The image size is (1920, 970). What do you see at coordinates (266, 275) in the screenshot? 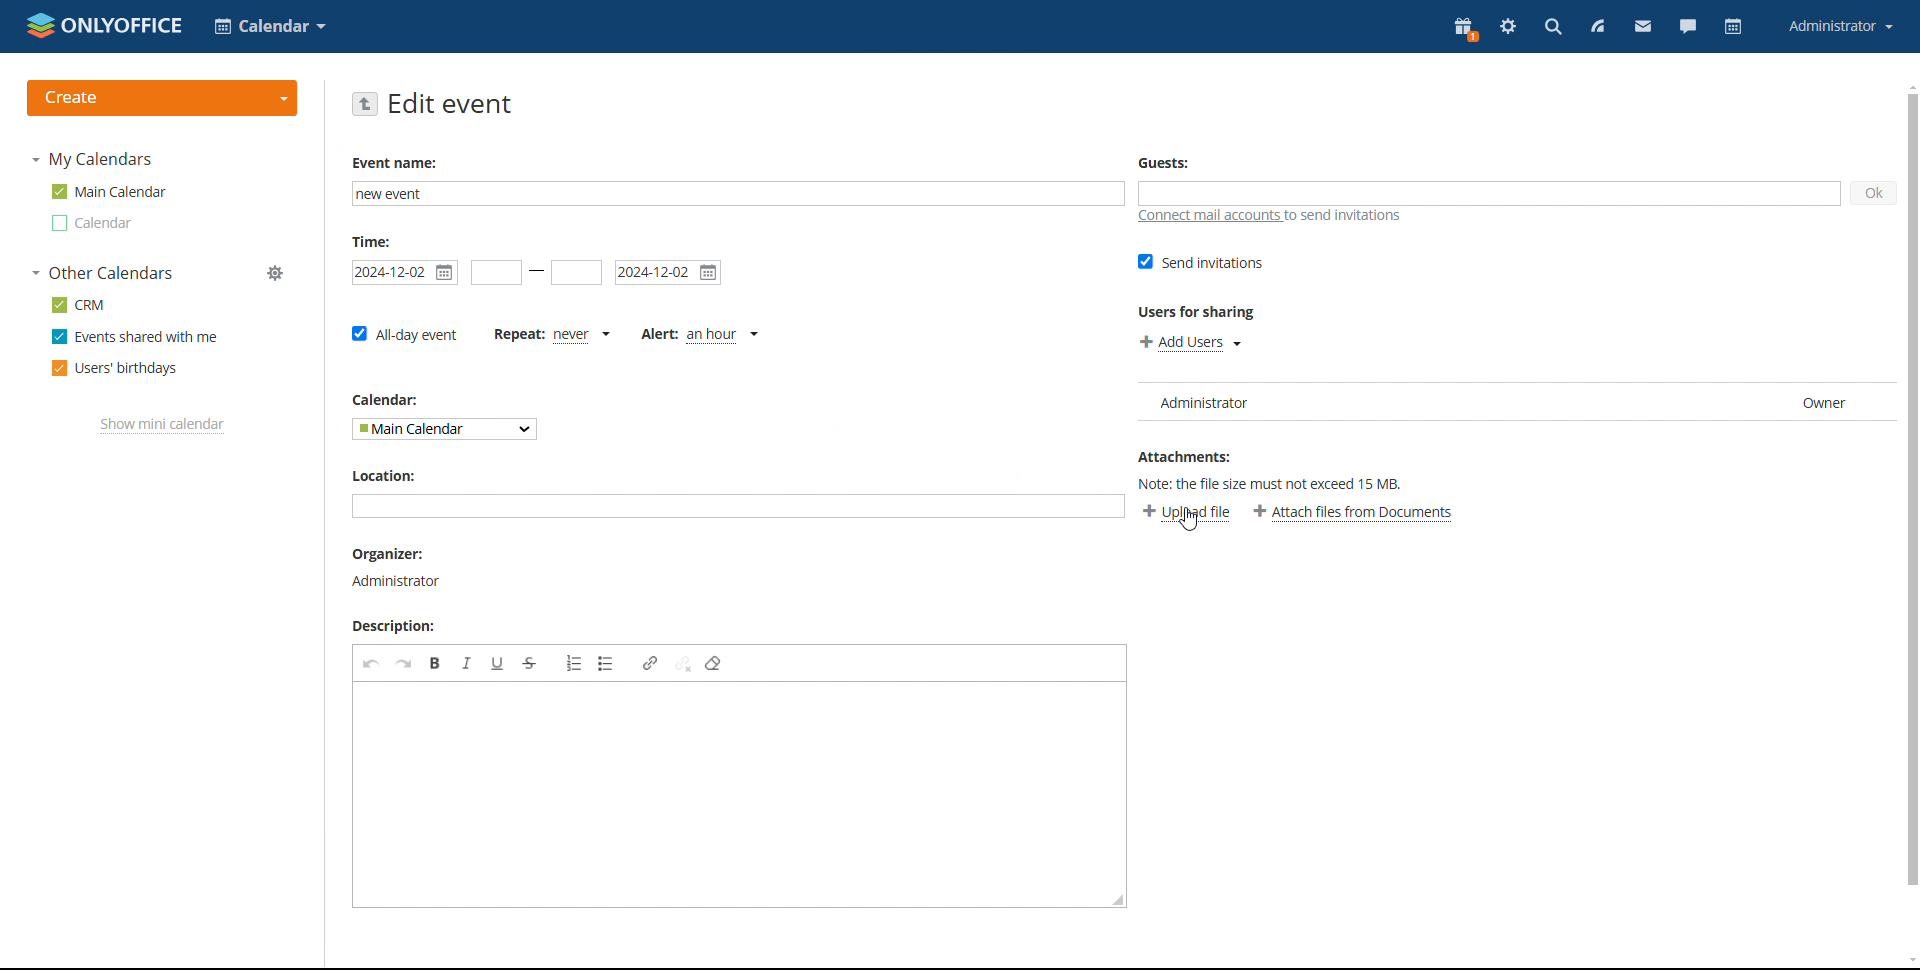
I see `calender setttings` at bounding box center [266, 275].